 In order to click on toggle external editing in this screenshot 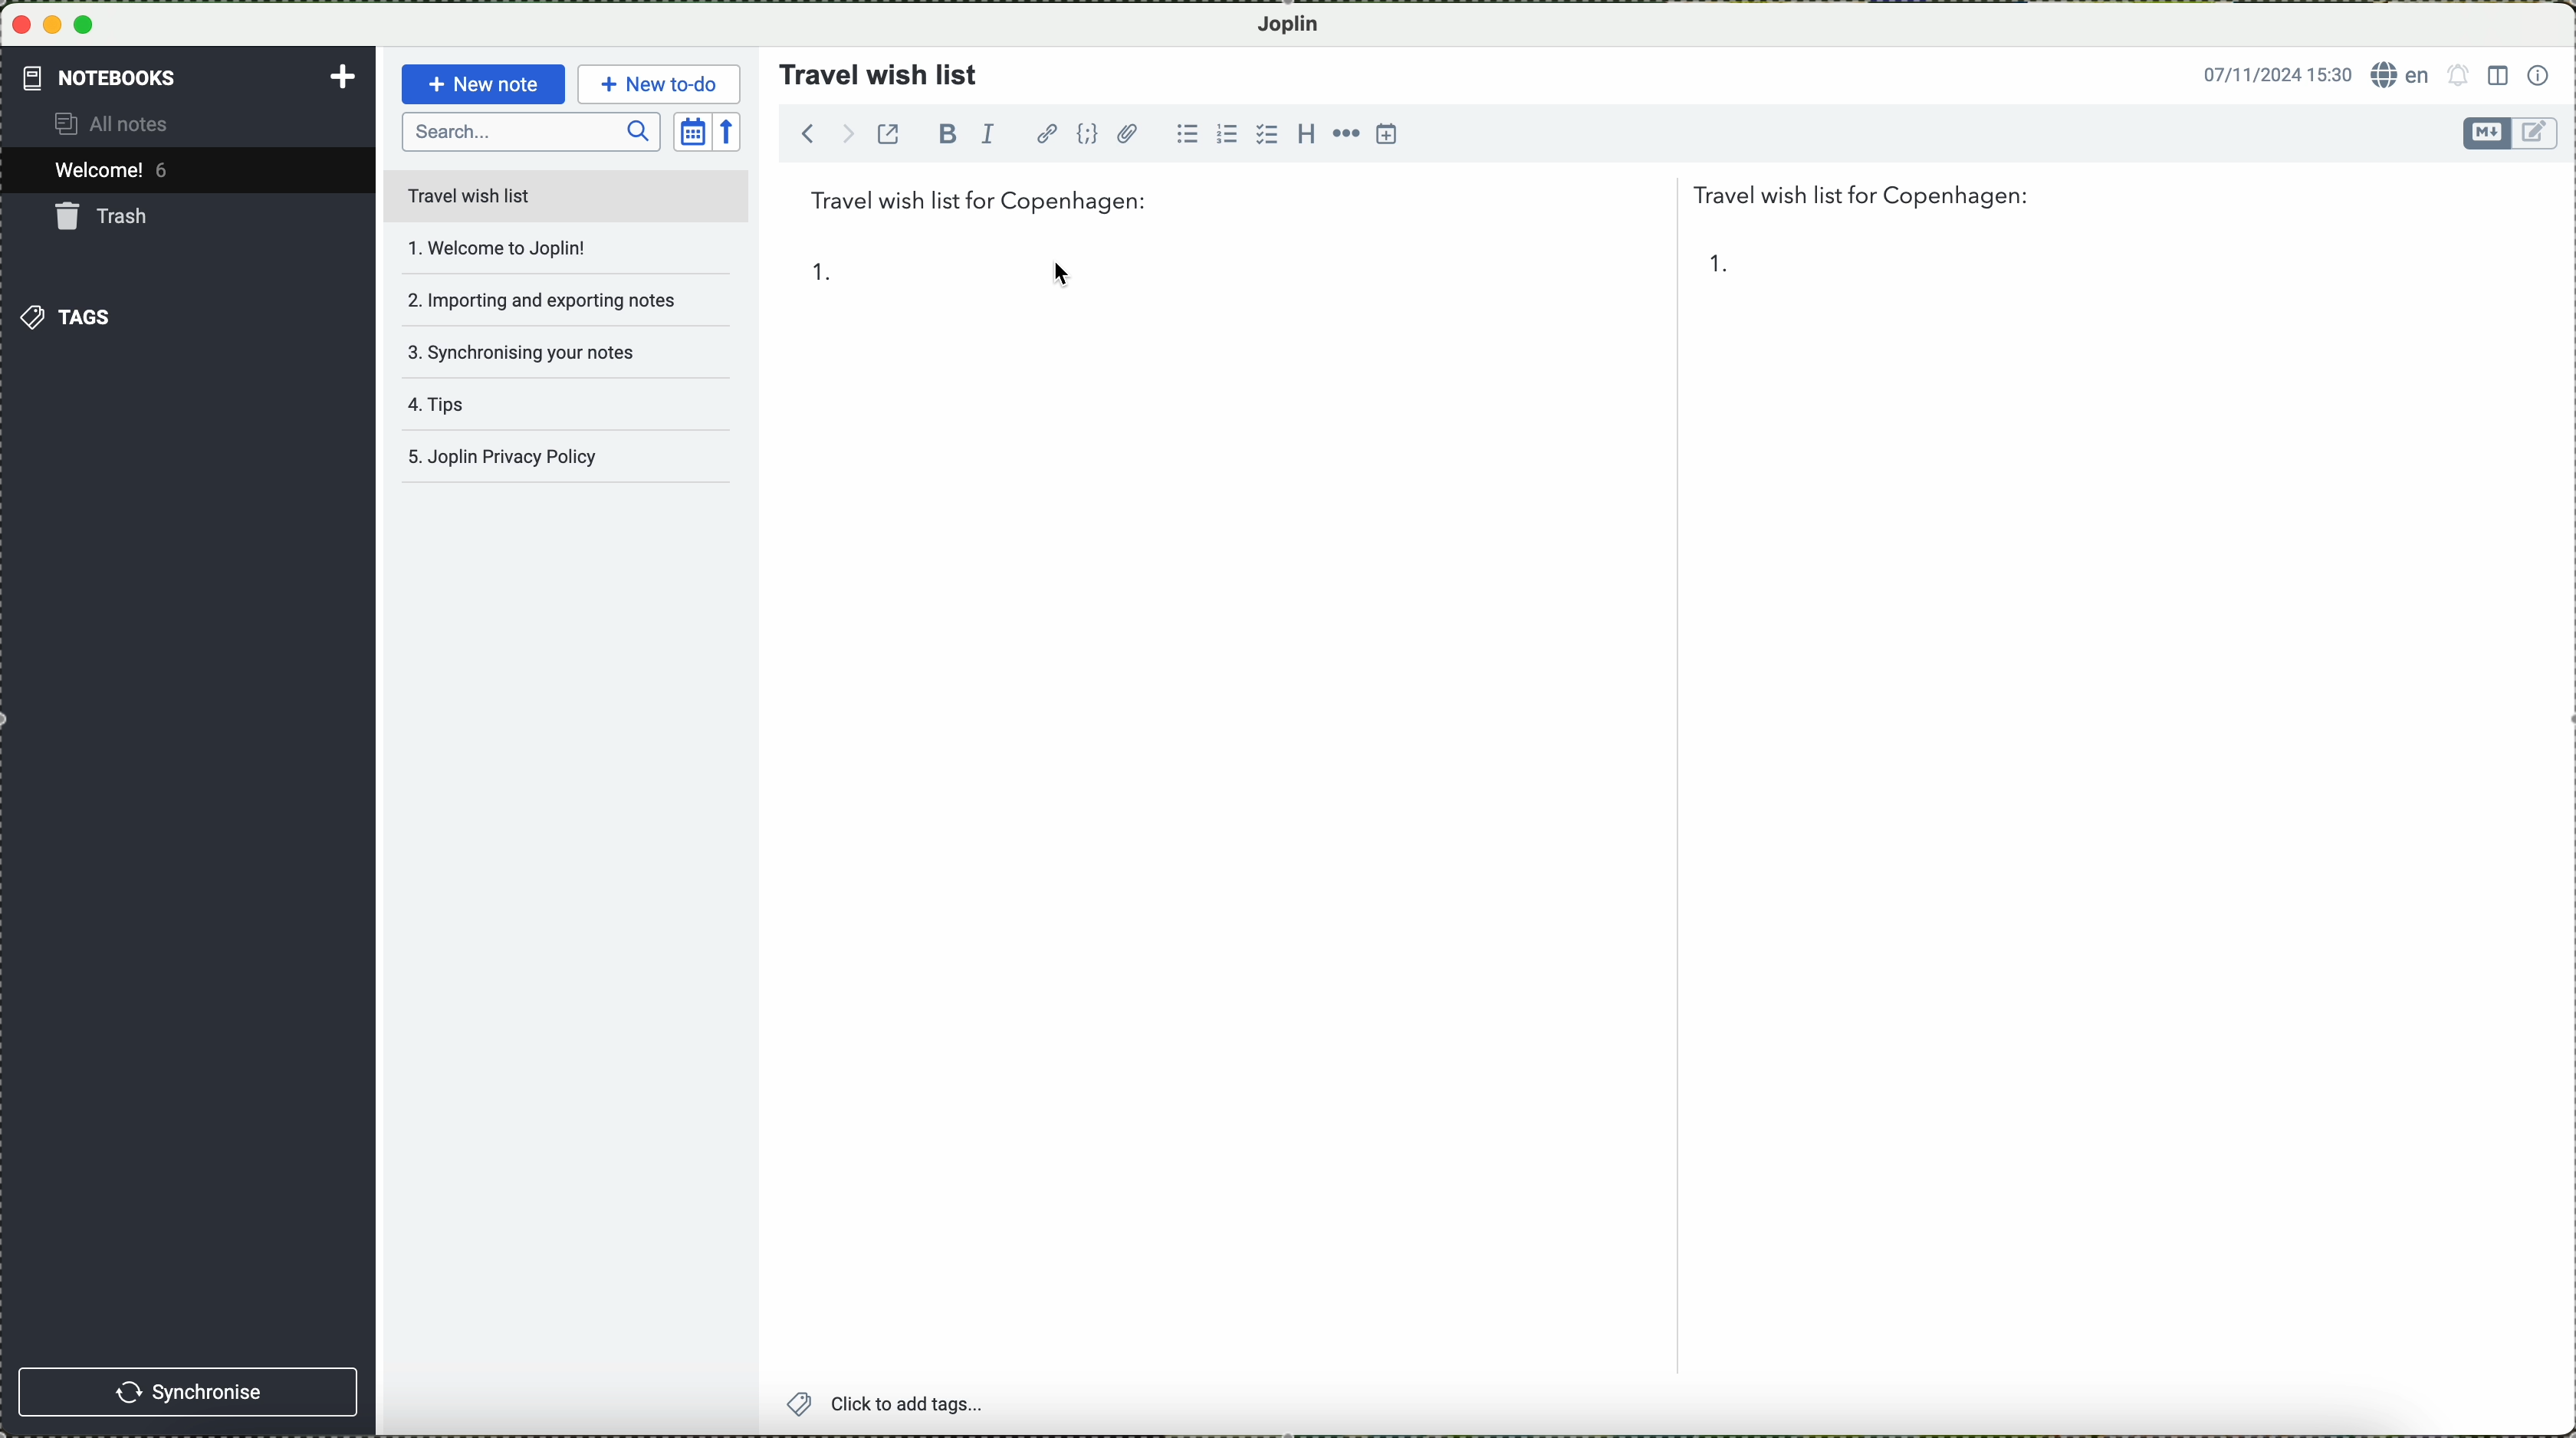, I will do `click(893, 141)`.